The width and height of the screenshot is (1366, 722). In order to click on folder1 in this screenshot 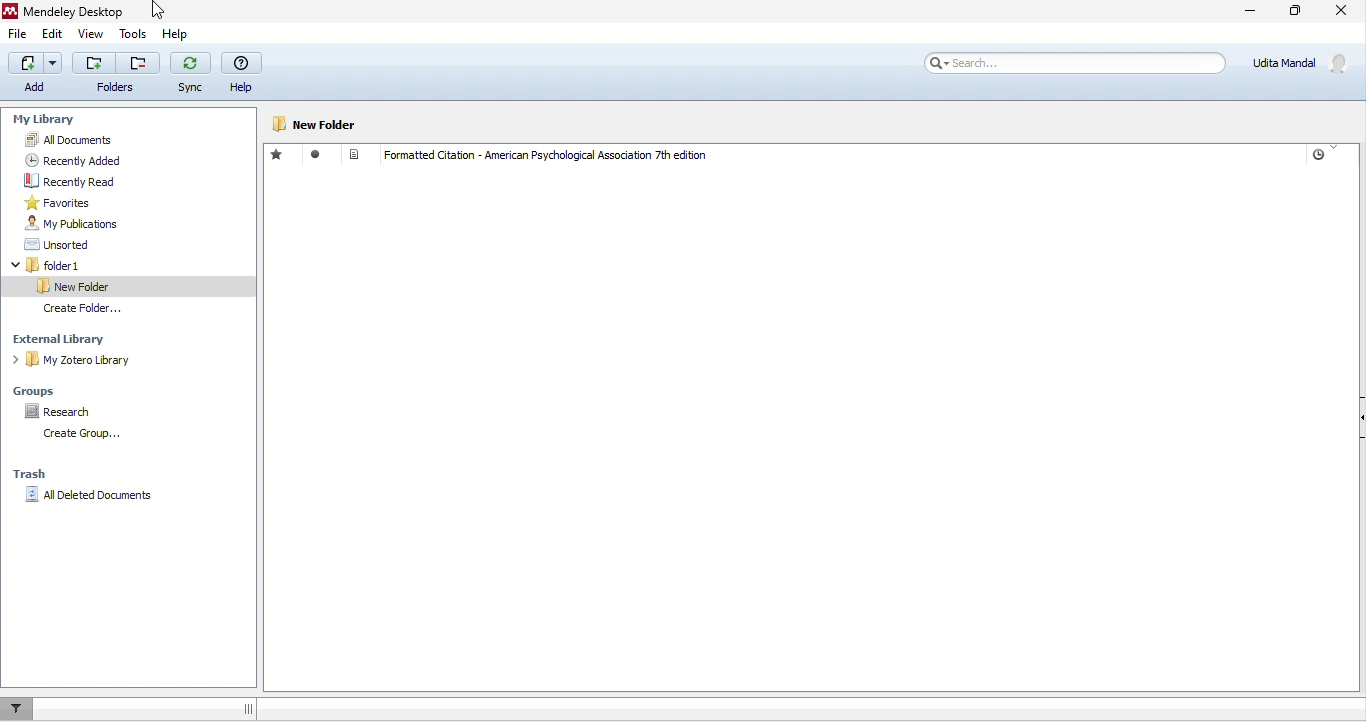, I will do `click(92, 265)`.